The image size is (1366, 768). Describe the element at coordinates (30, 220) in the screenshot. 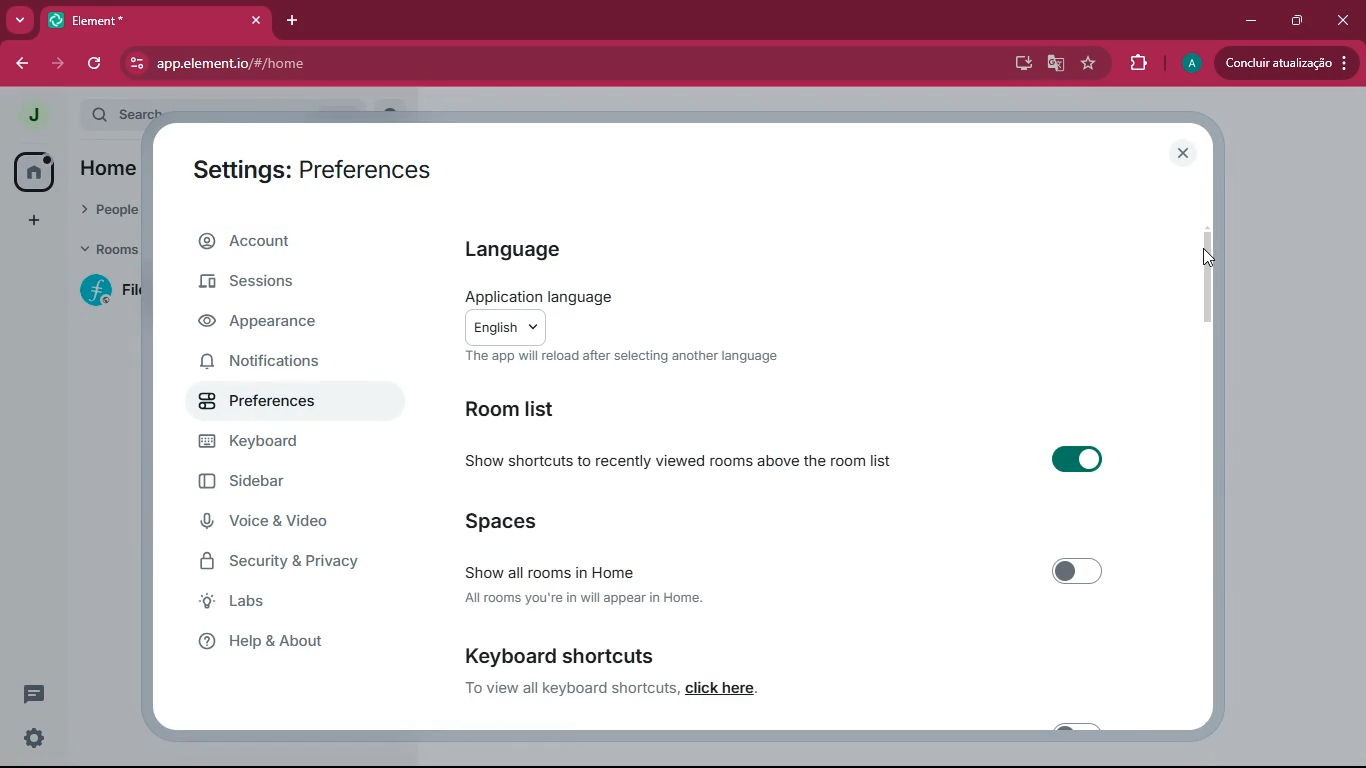

I see `add` at that location.